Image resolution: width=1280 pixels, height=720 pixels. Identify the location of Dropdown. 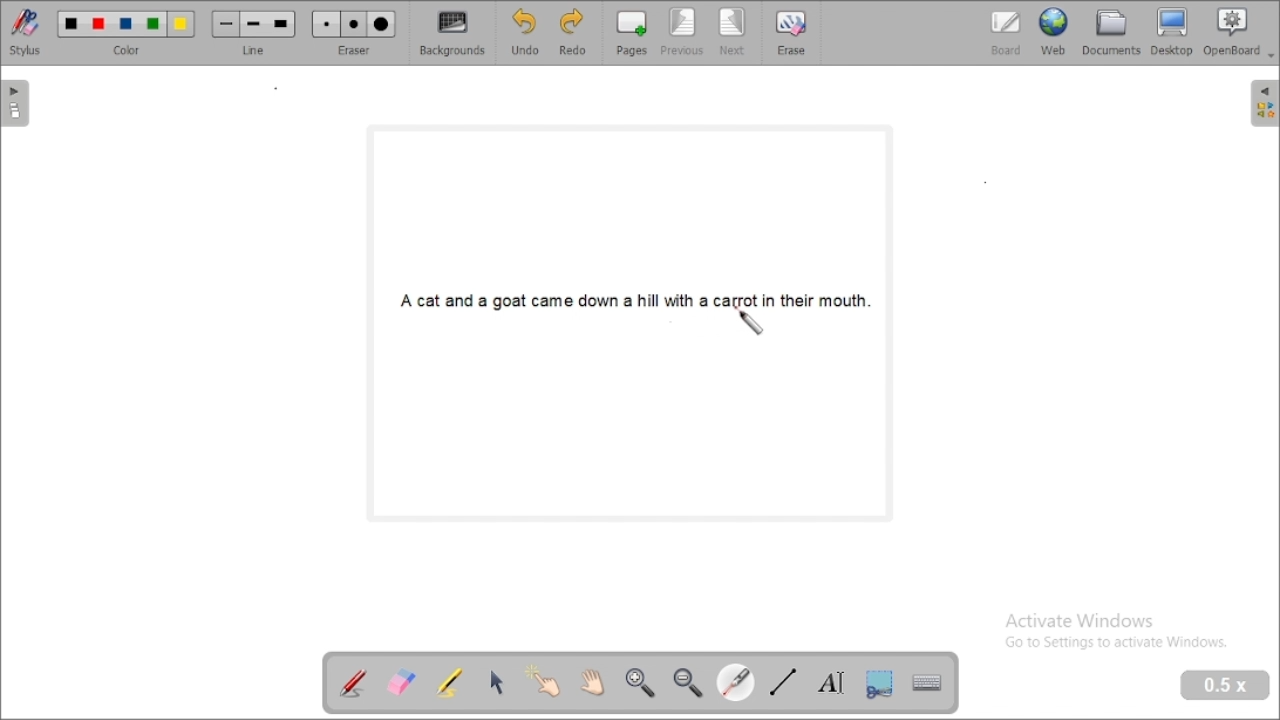
(1272, 56).